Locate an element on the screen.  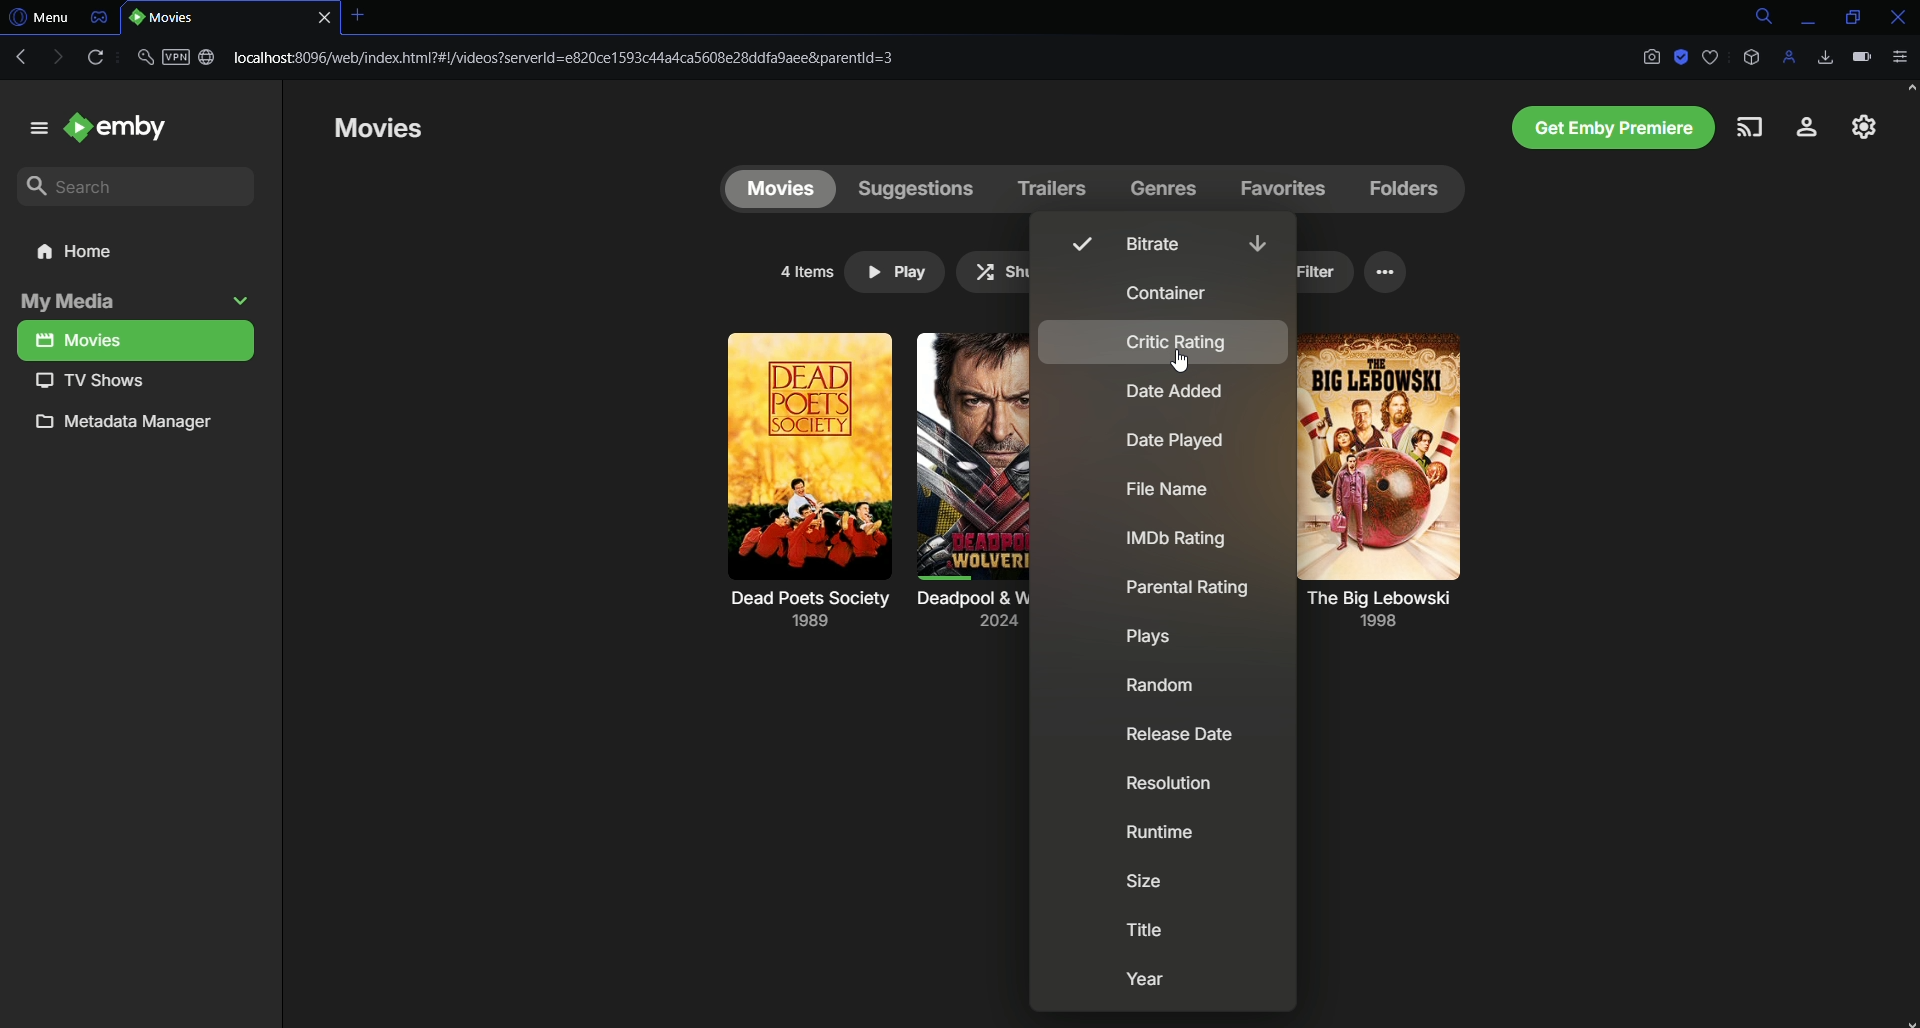
Random is located at coordinates (1165, 685).